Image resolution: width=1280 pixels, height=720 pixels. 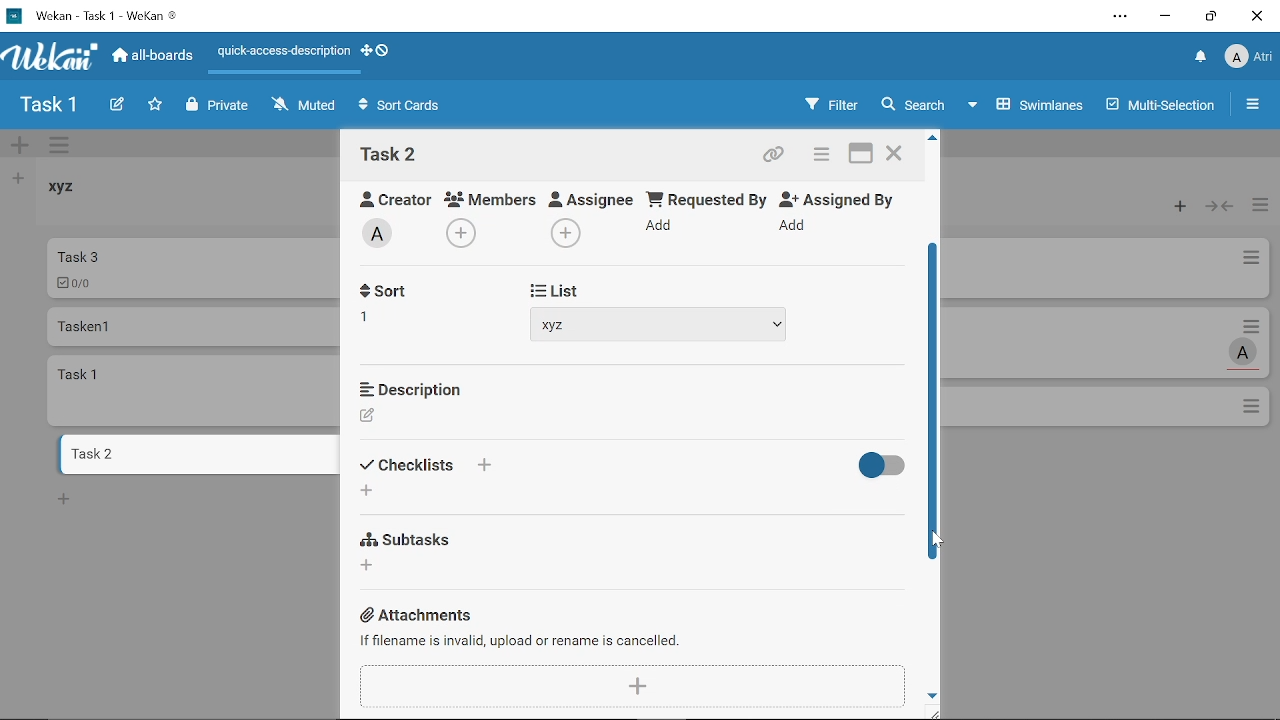 I want to click on Current window, so click(x=92, y=14).